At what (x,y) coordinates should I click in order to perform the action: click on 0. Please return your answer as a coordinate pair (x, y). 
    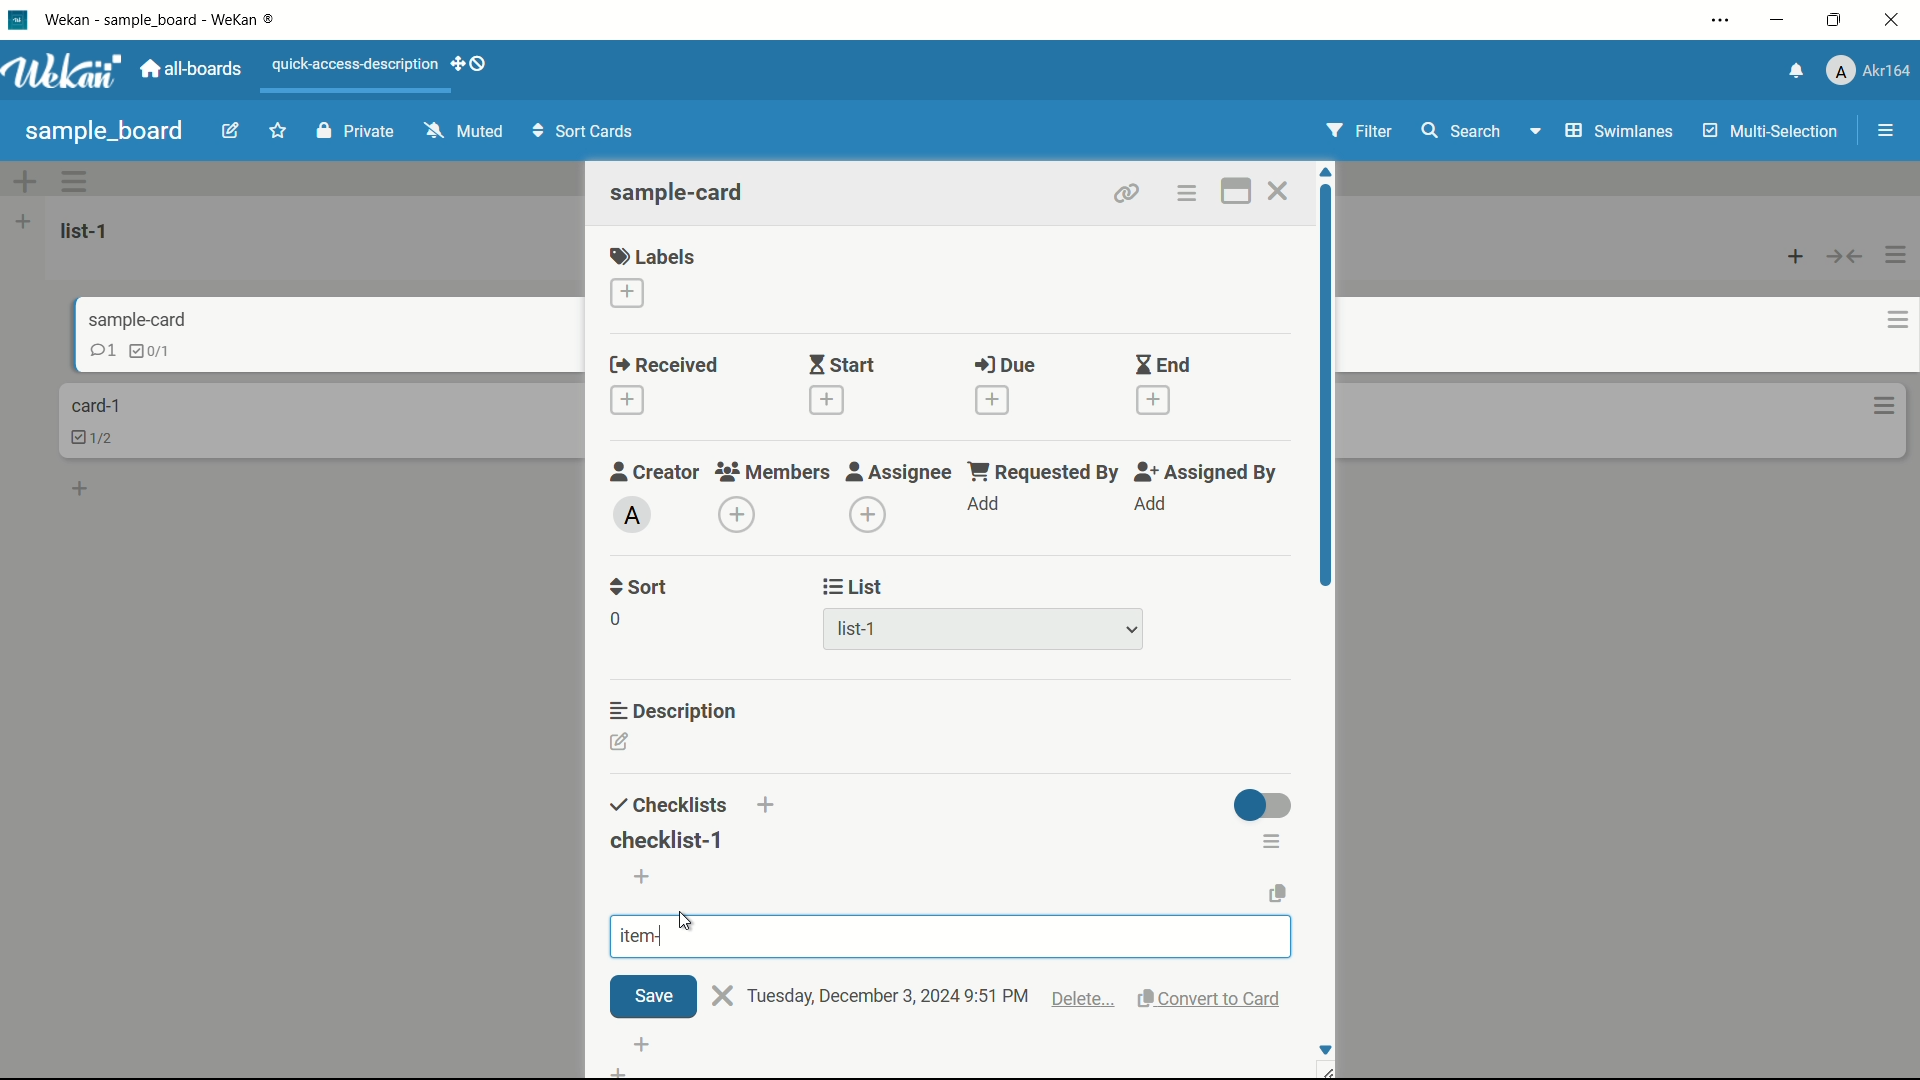
    Looking at the image, I should click on (615, 619).